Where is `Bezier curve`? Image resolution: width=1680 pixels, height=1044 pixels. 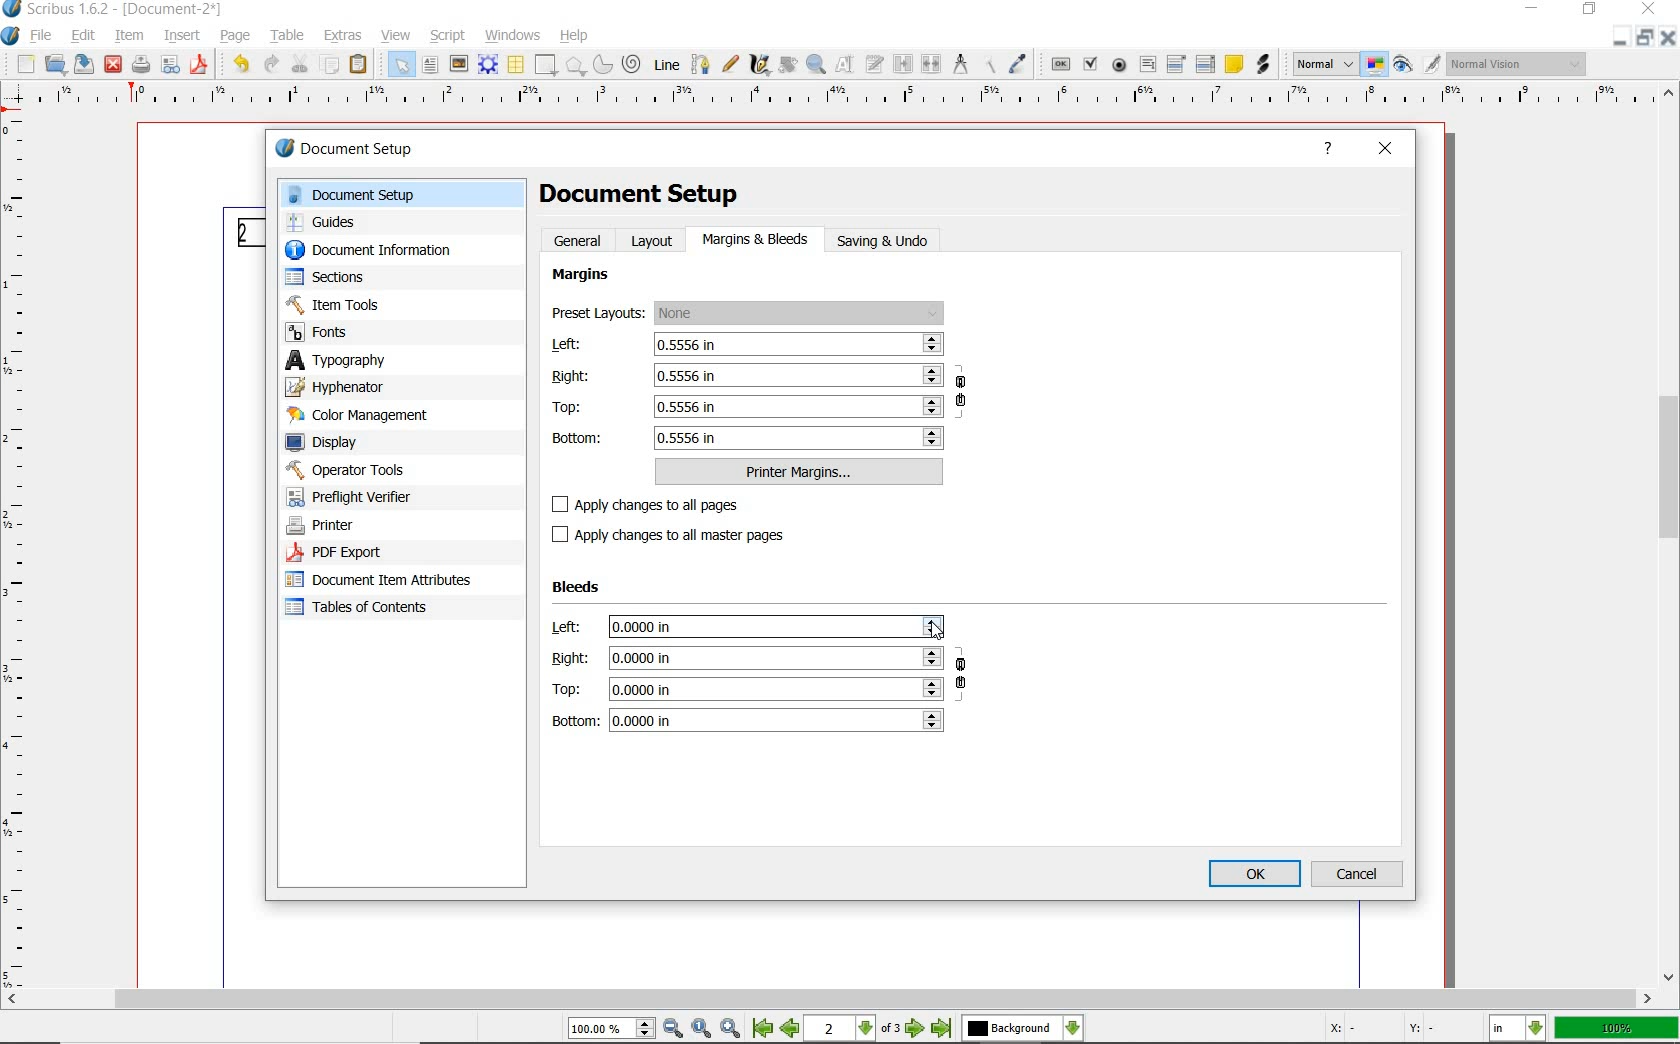
Bezier curve is located at coordinates (701, 64).